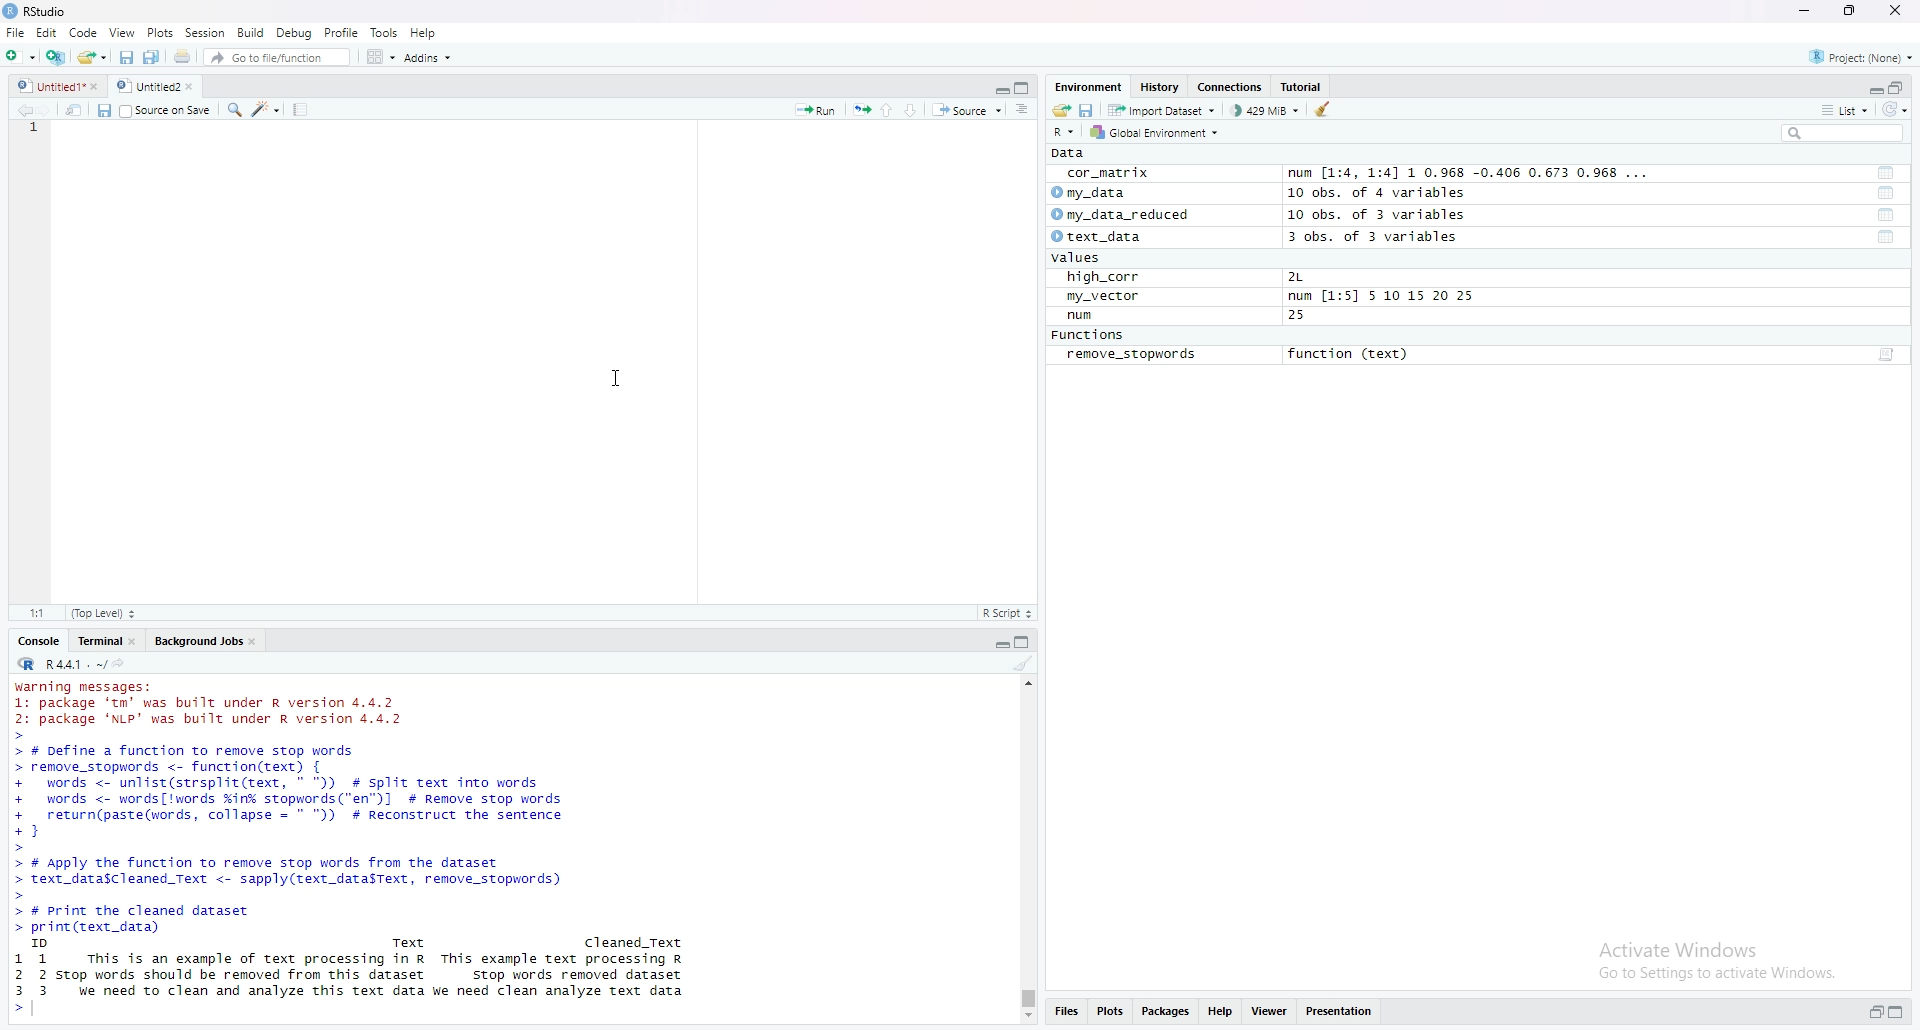 The width and height of the screenshot is (1920, 1030). I want to click on my_data_reduced, so click(1126, 216).